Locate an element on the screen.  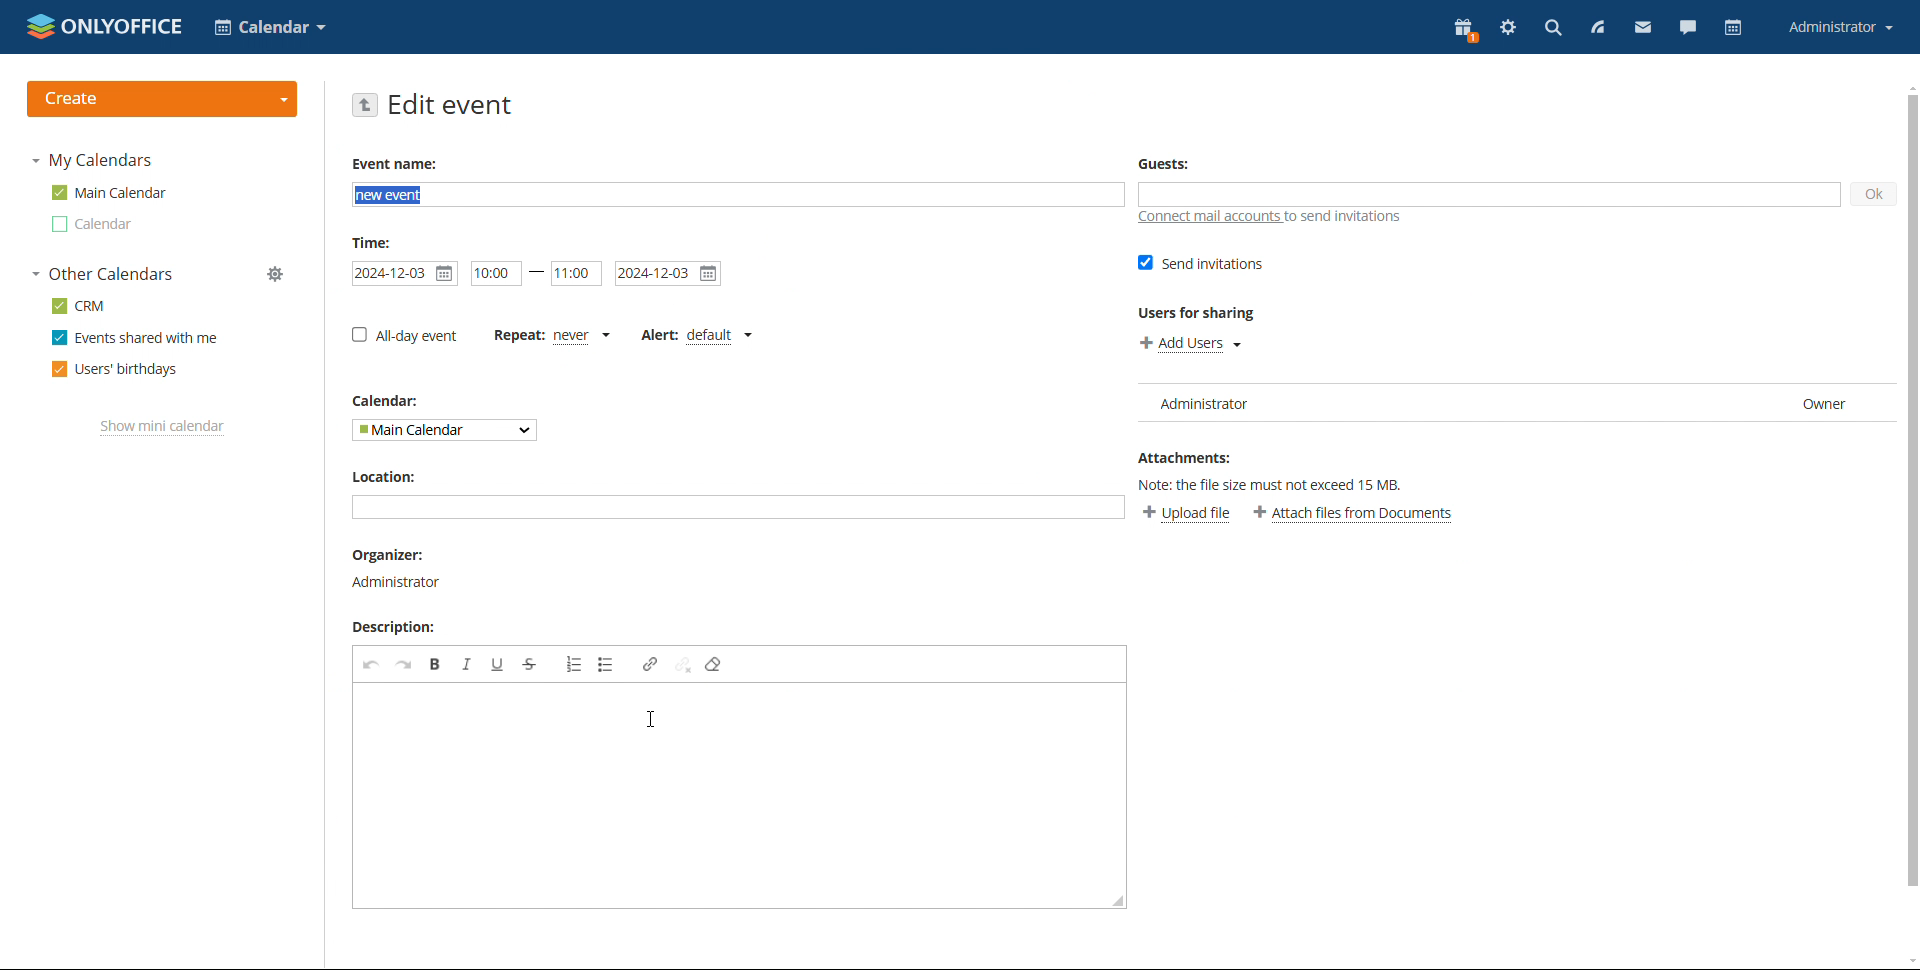
send invitations is located at coordinates (1202, 264).